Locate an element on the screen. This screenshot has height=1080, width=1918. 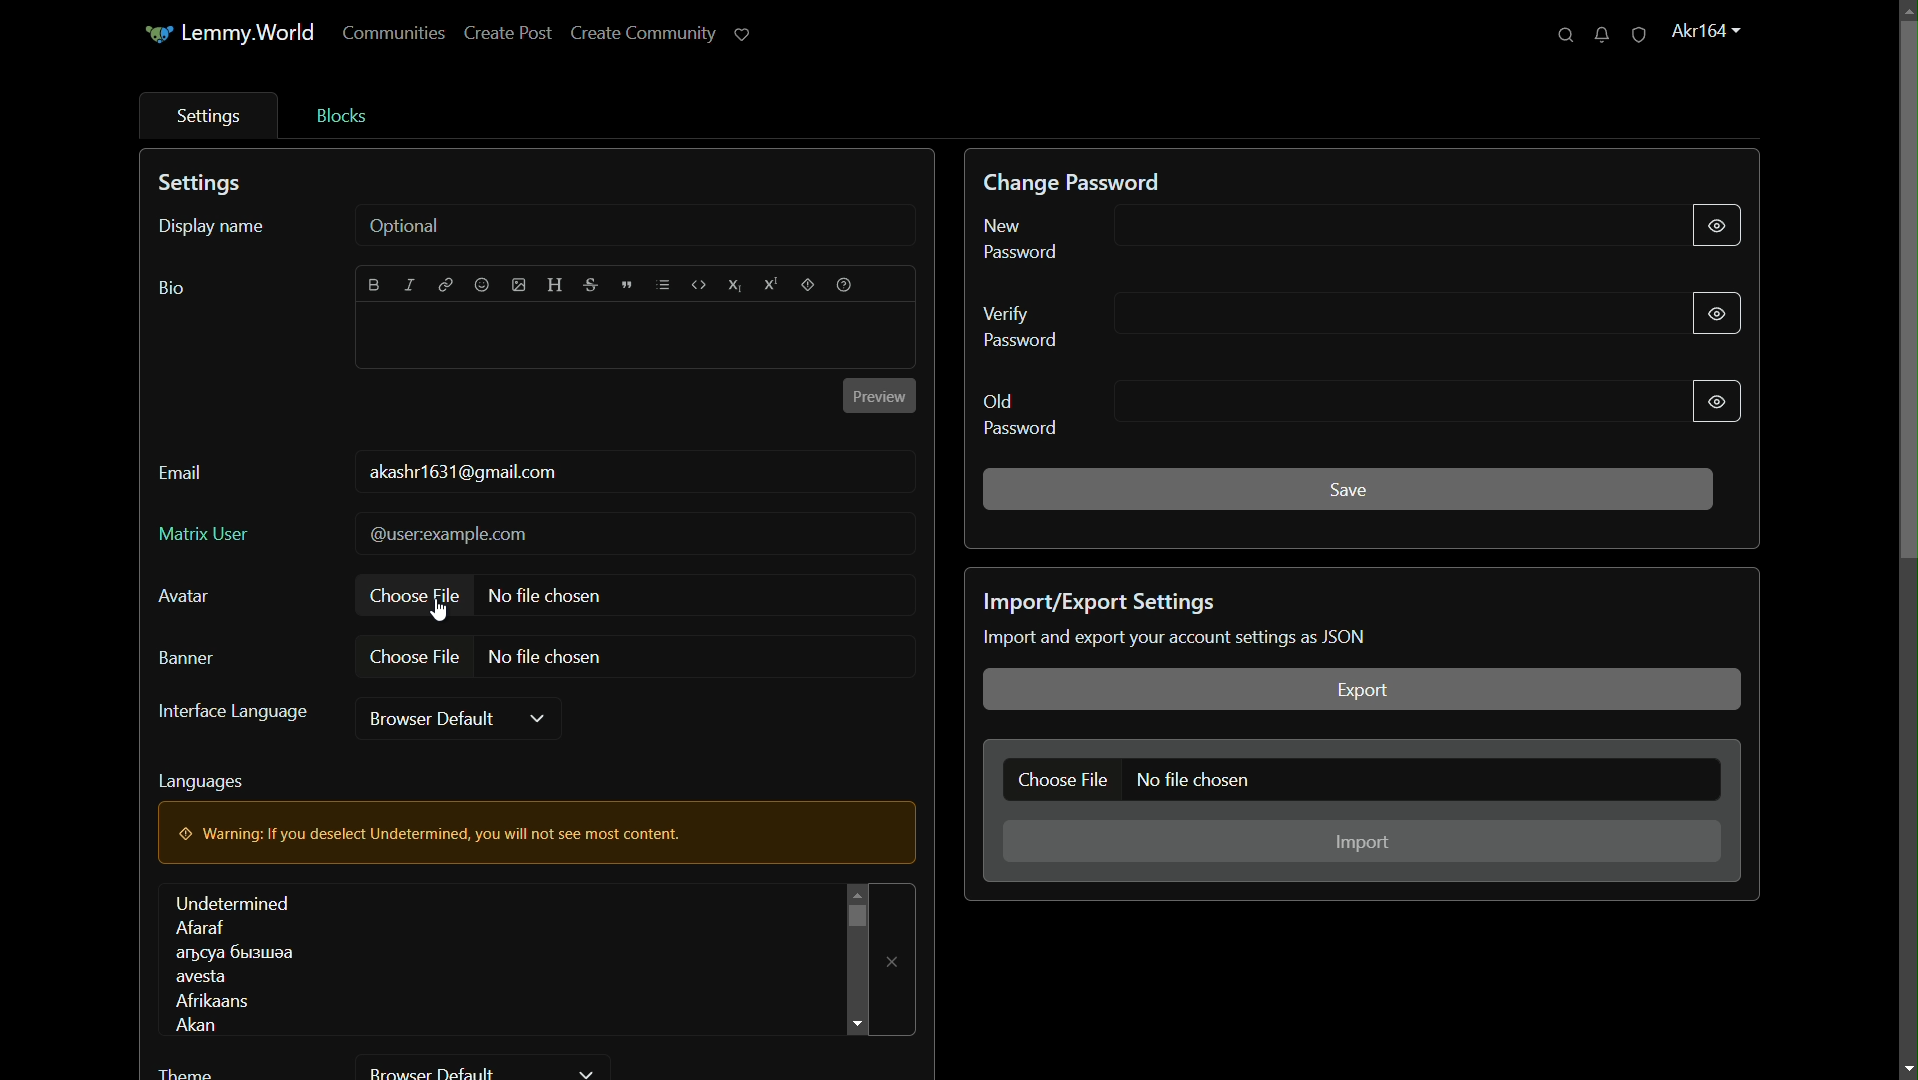
email is located at coordinates (180, 474).